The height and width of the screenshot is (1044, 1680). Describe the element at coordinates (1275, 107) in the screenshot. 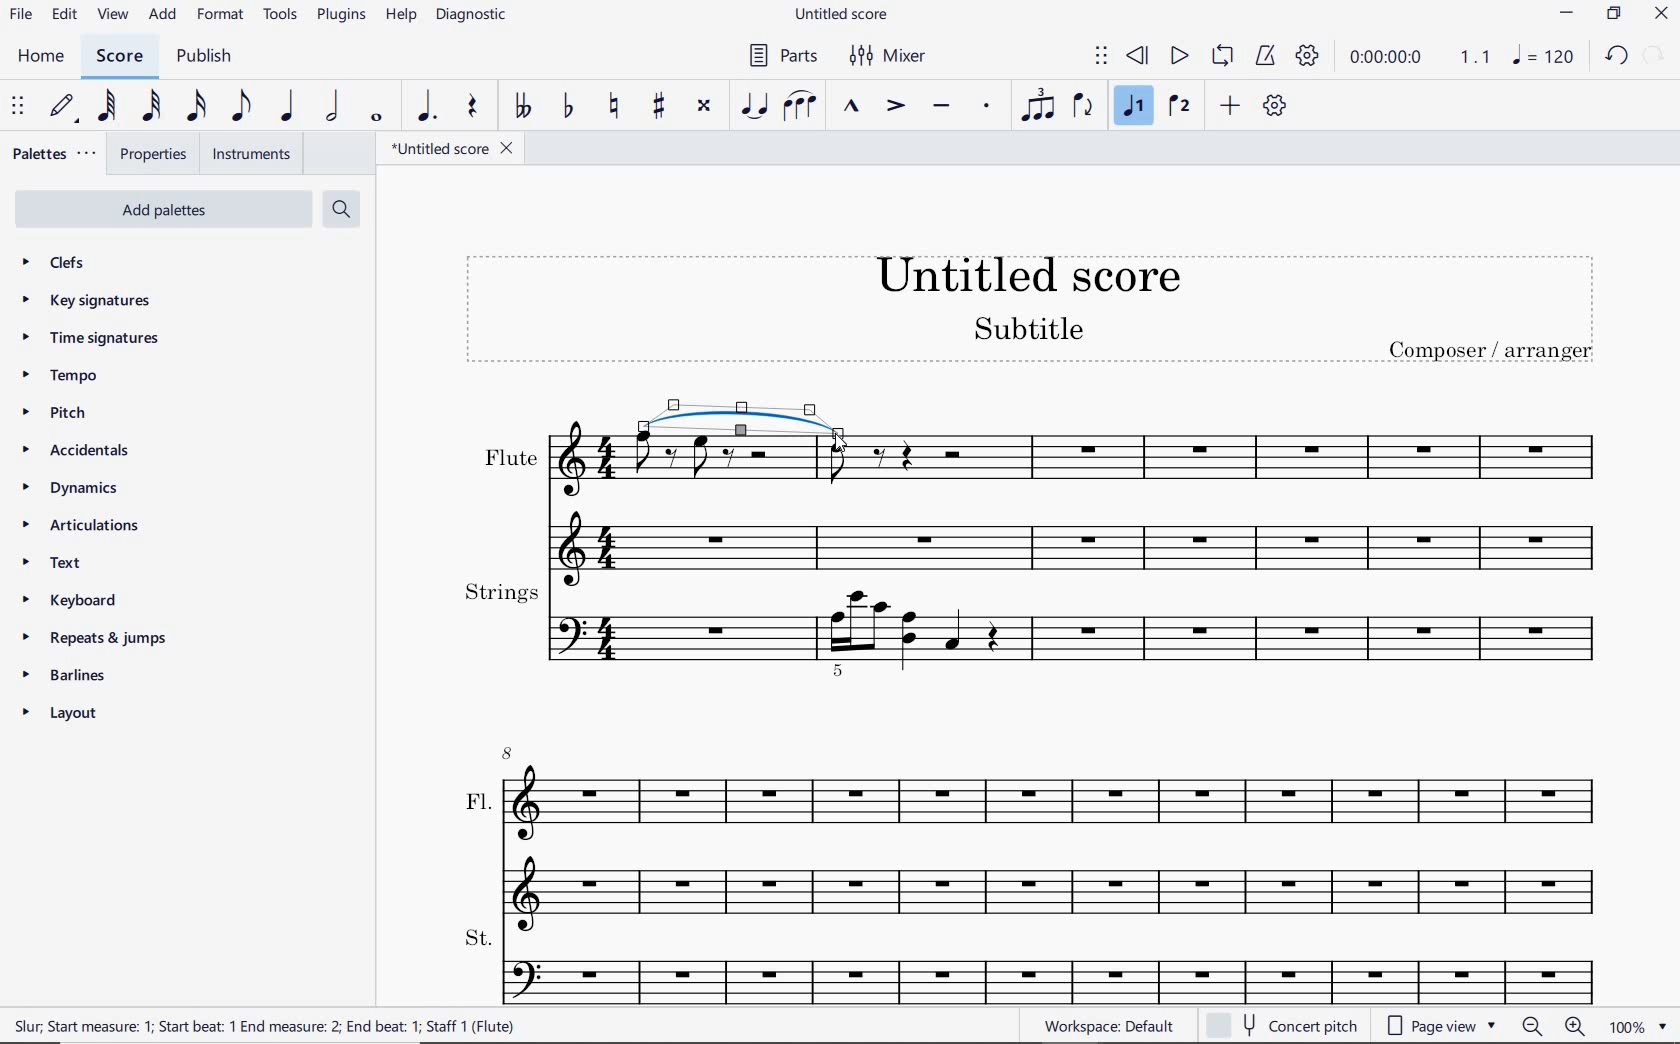

I see `CUSTOMIZE TOOLBAR` at that location.